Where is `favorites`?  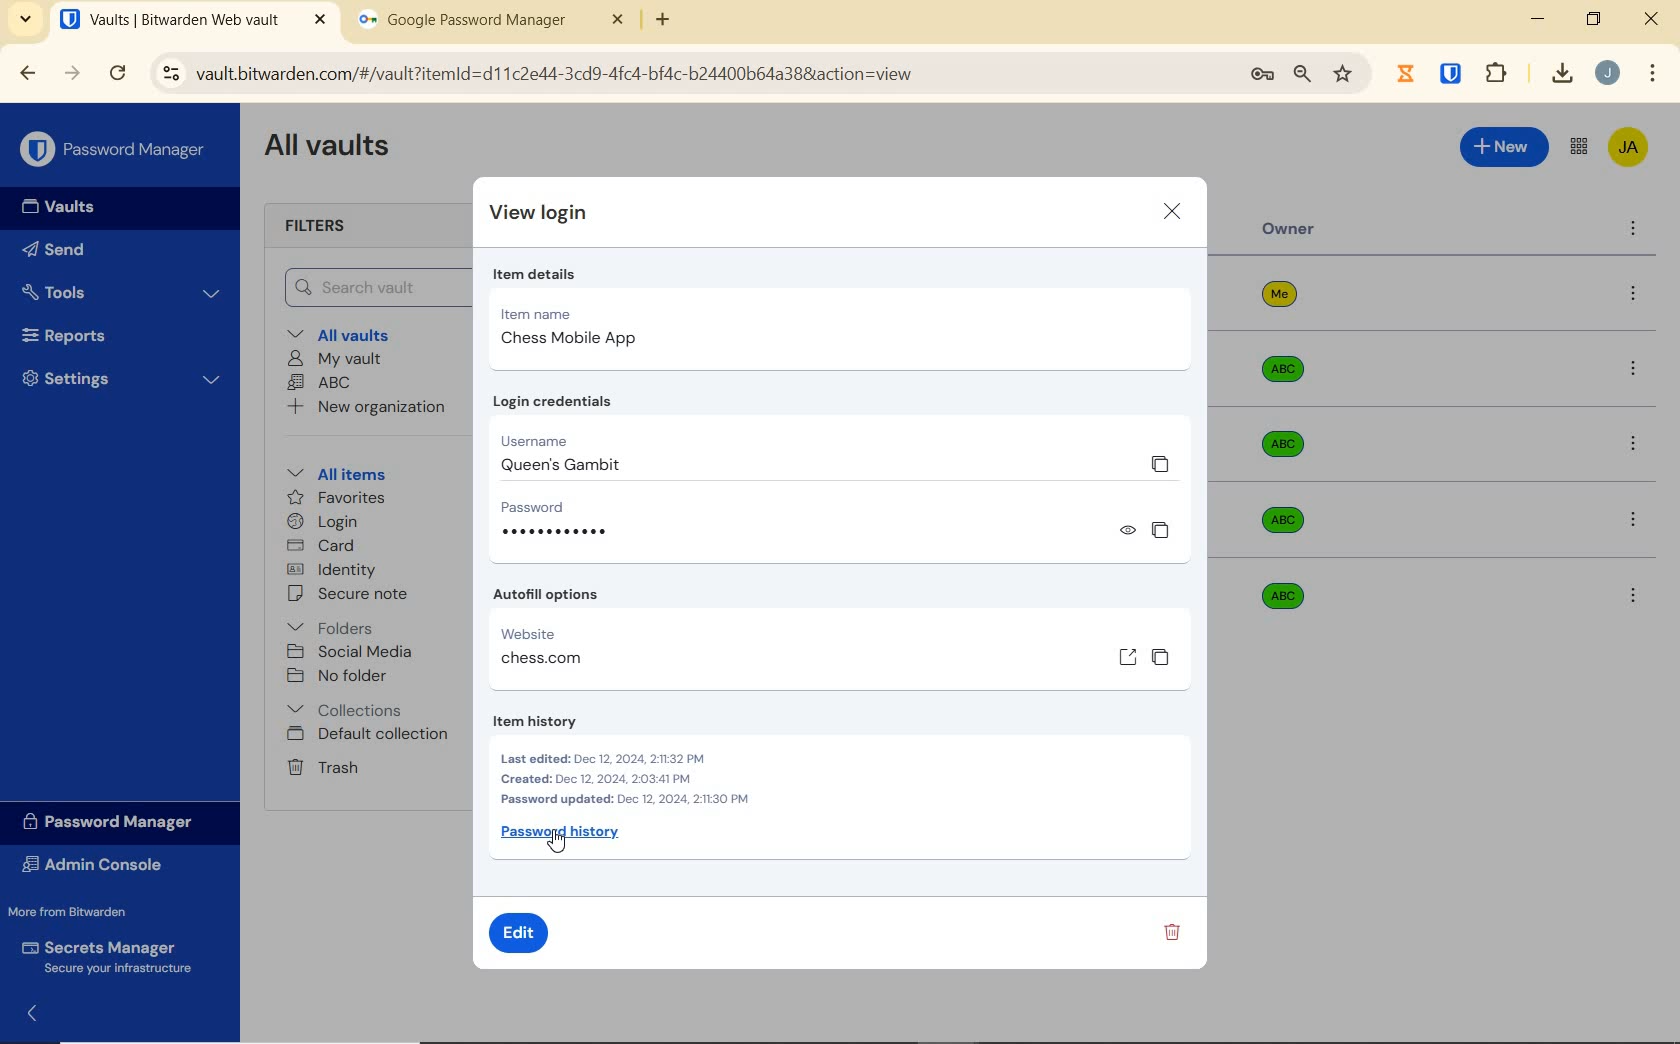 favorites is located at coordinates (339, 497).